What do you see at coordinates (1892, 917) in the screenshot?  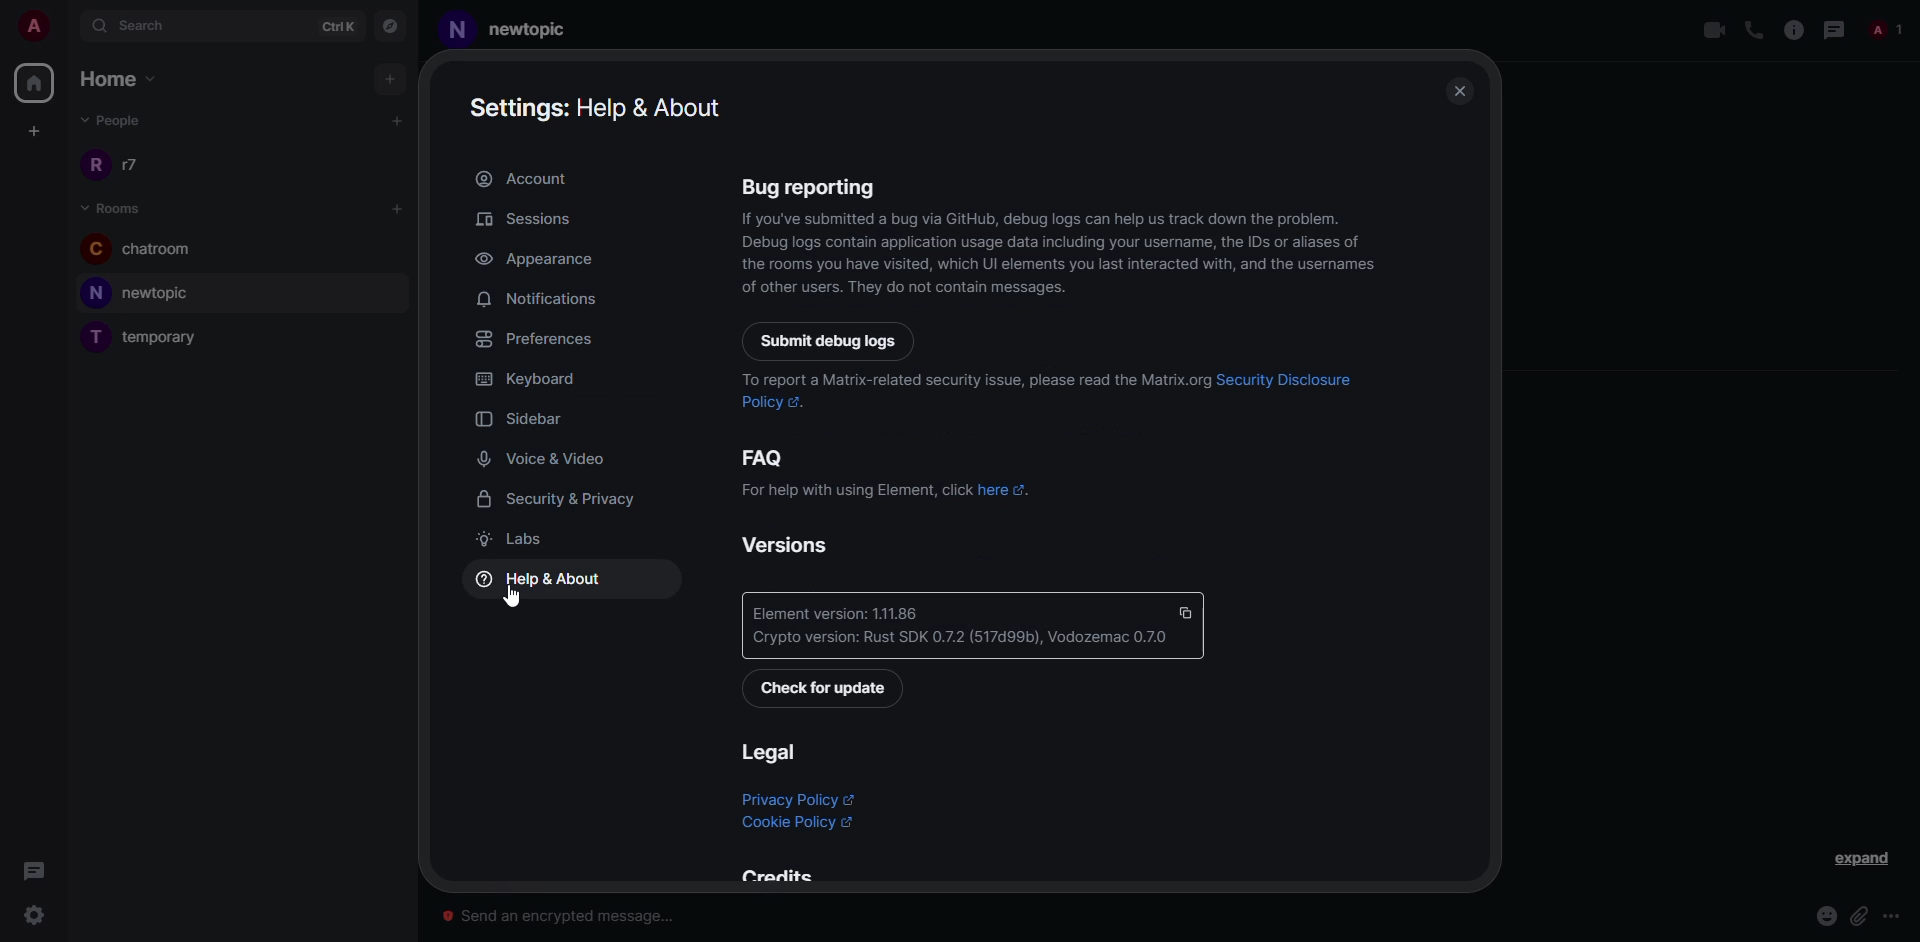 I see `more` at bounding box center [1892, 917].